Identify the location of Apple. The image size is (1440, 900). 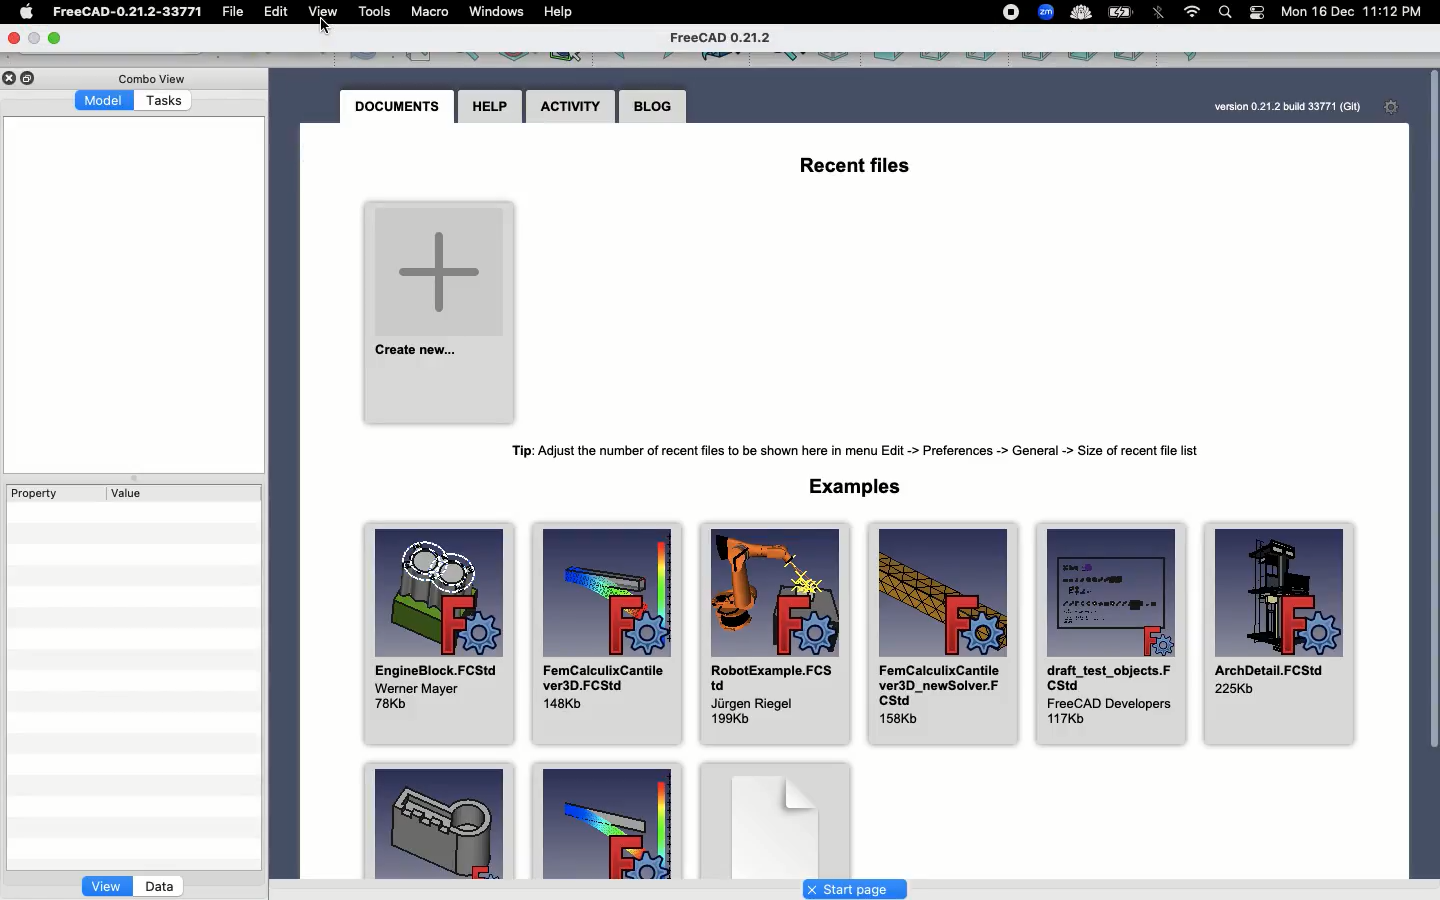
(30, 12).